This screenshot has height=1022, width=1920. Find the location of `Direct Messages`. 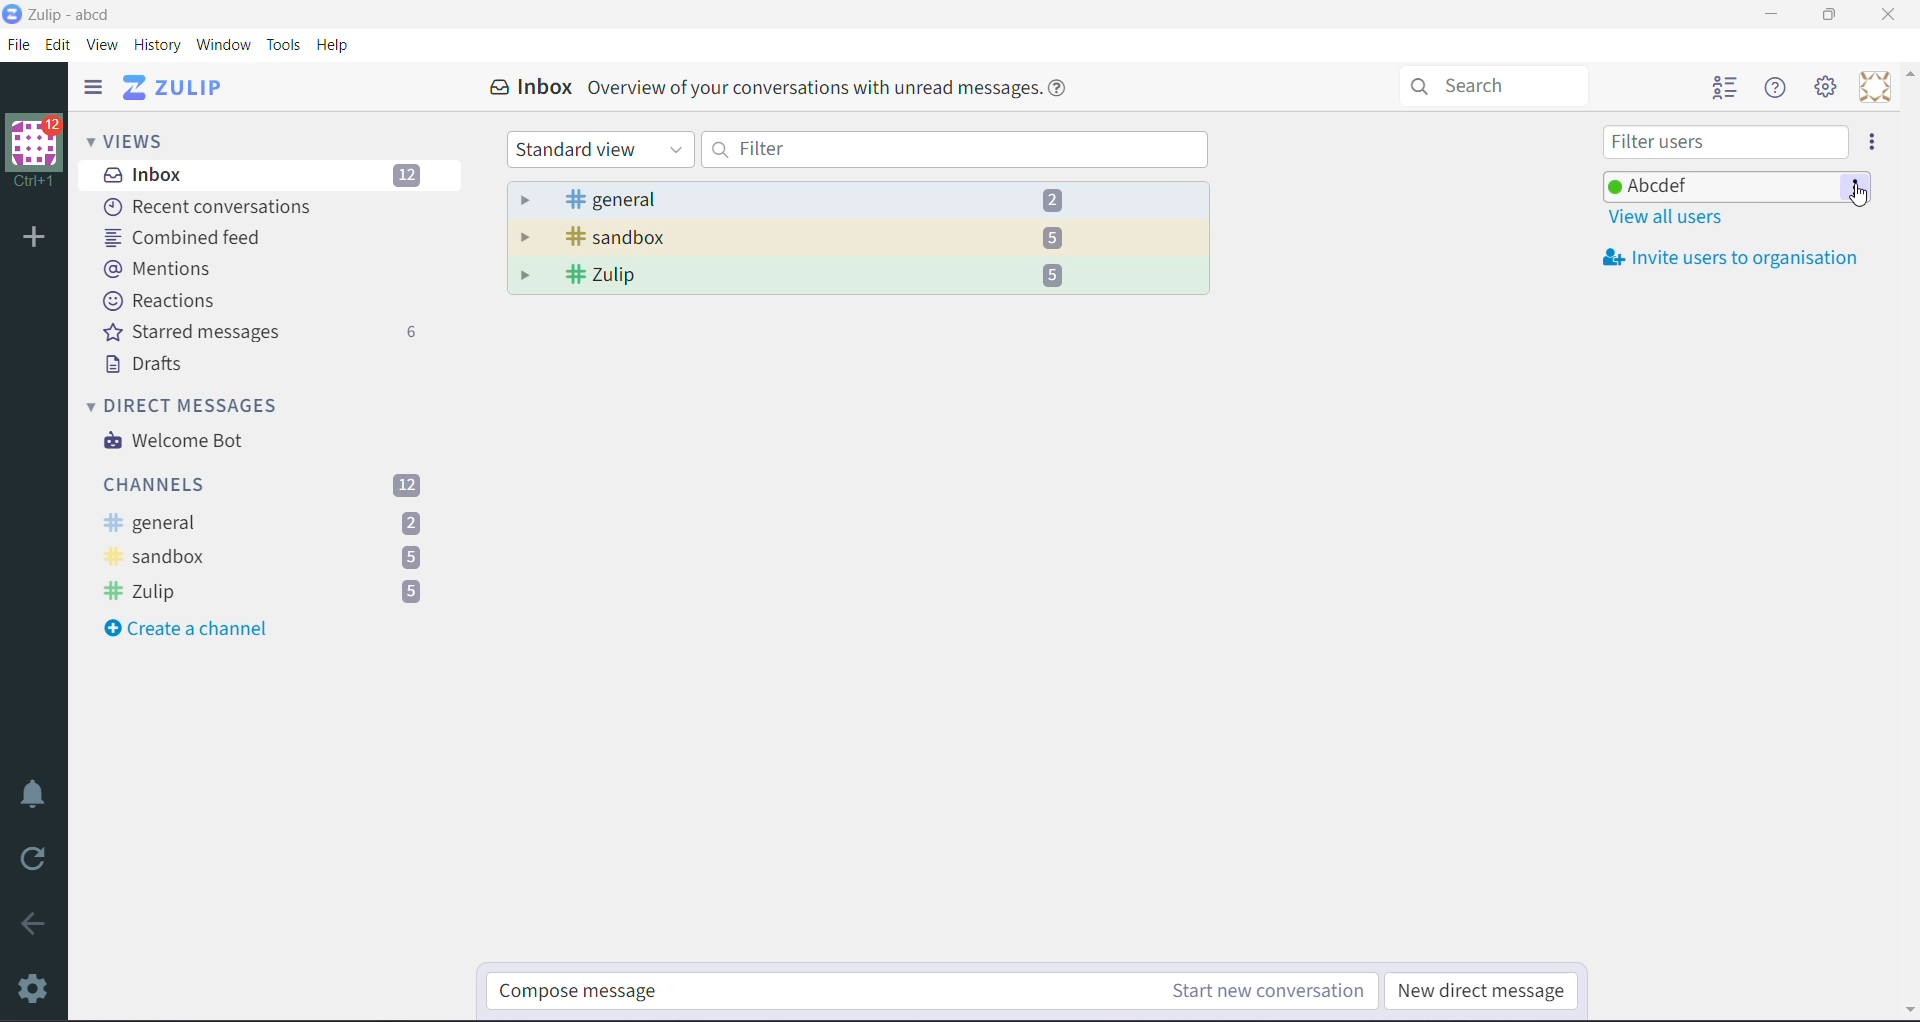

Direct Messages is located at coordinates (190, 404).